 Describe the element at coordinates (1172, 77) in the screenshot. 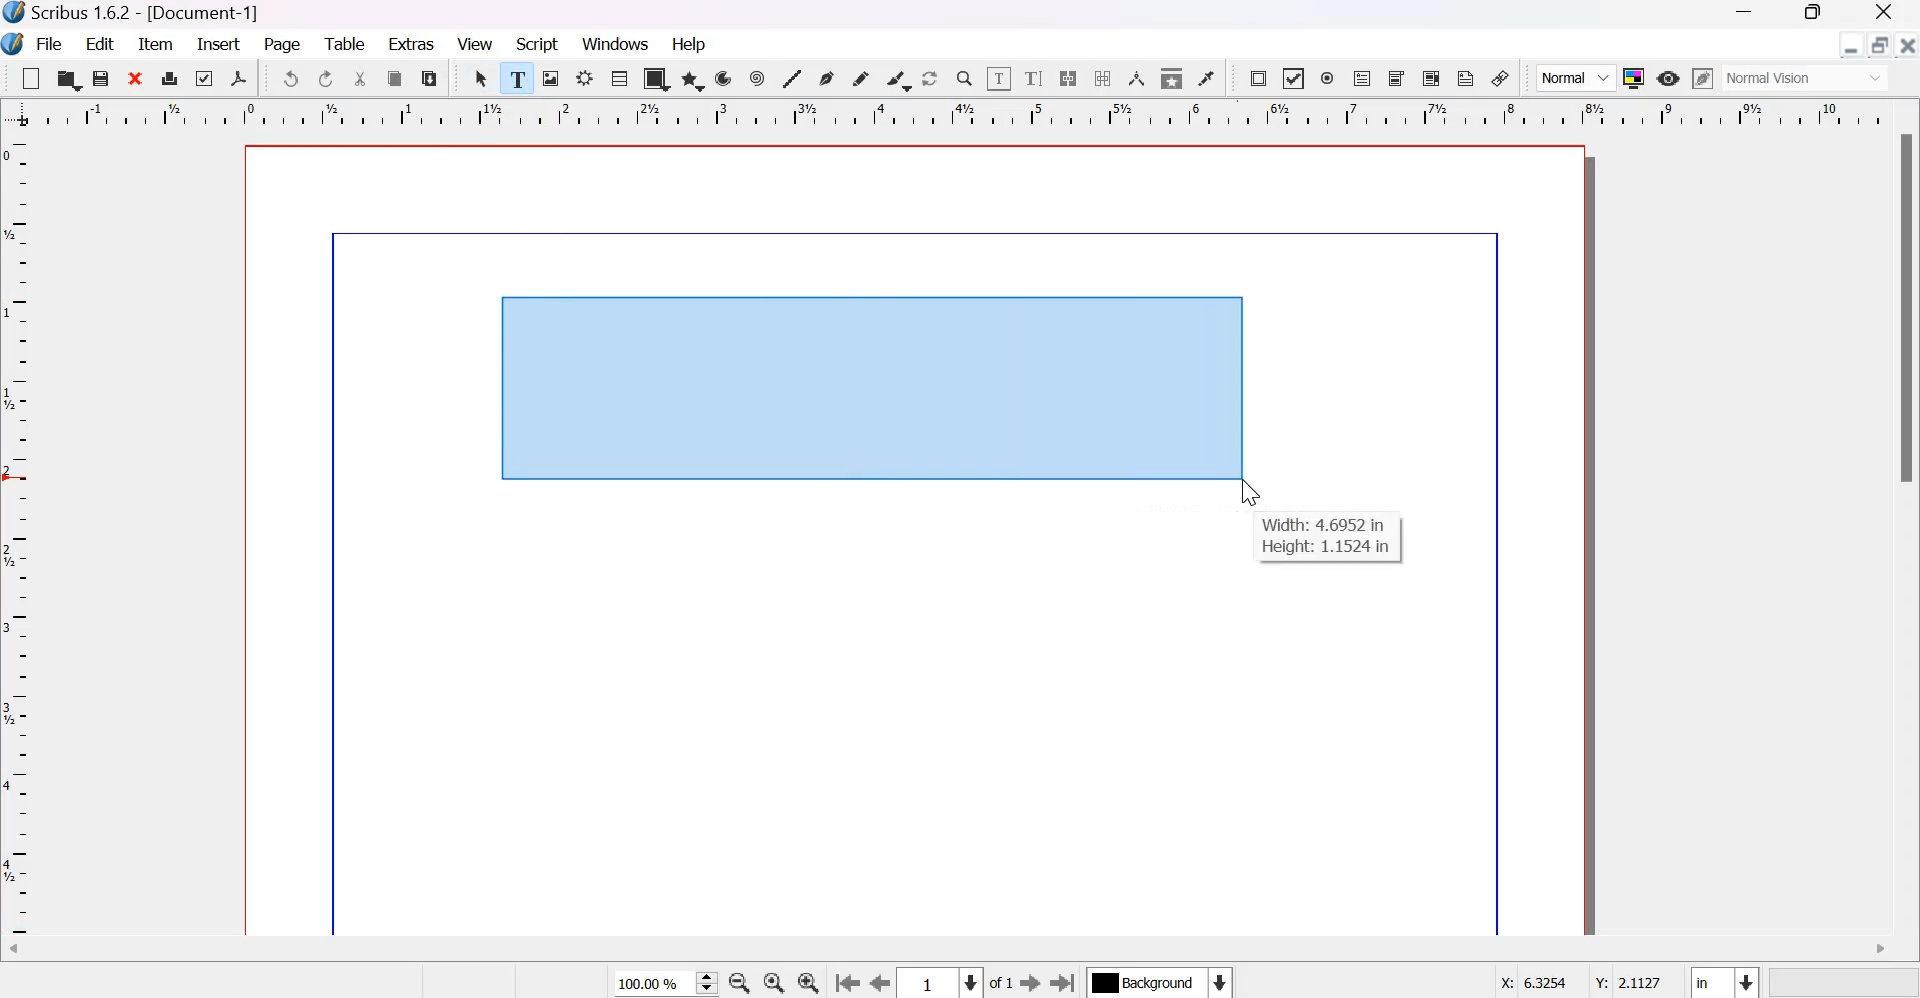

I see `copy item properties` at that location.